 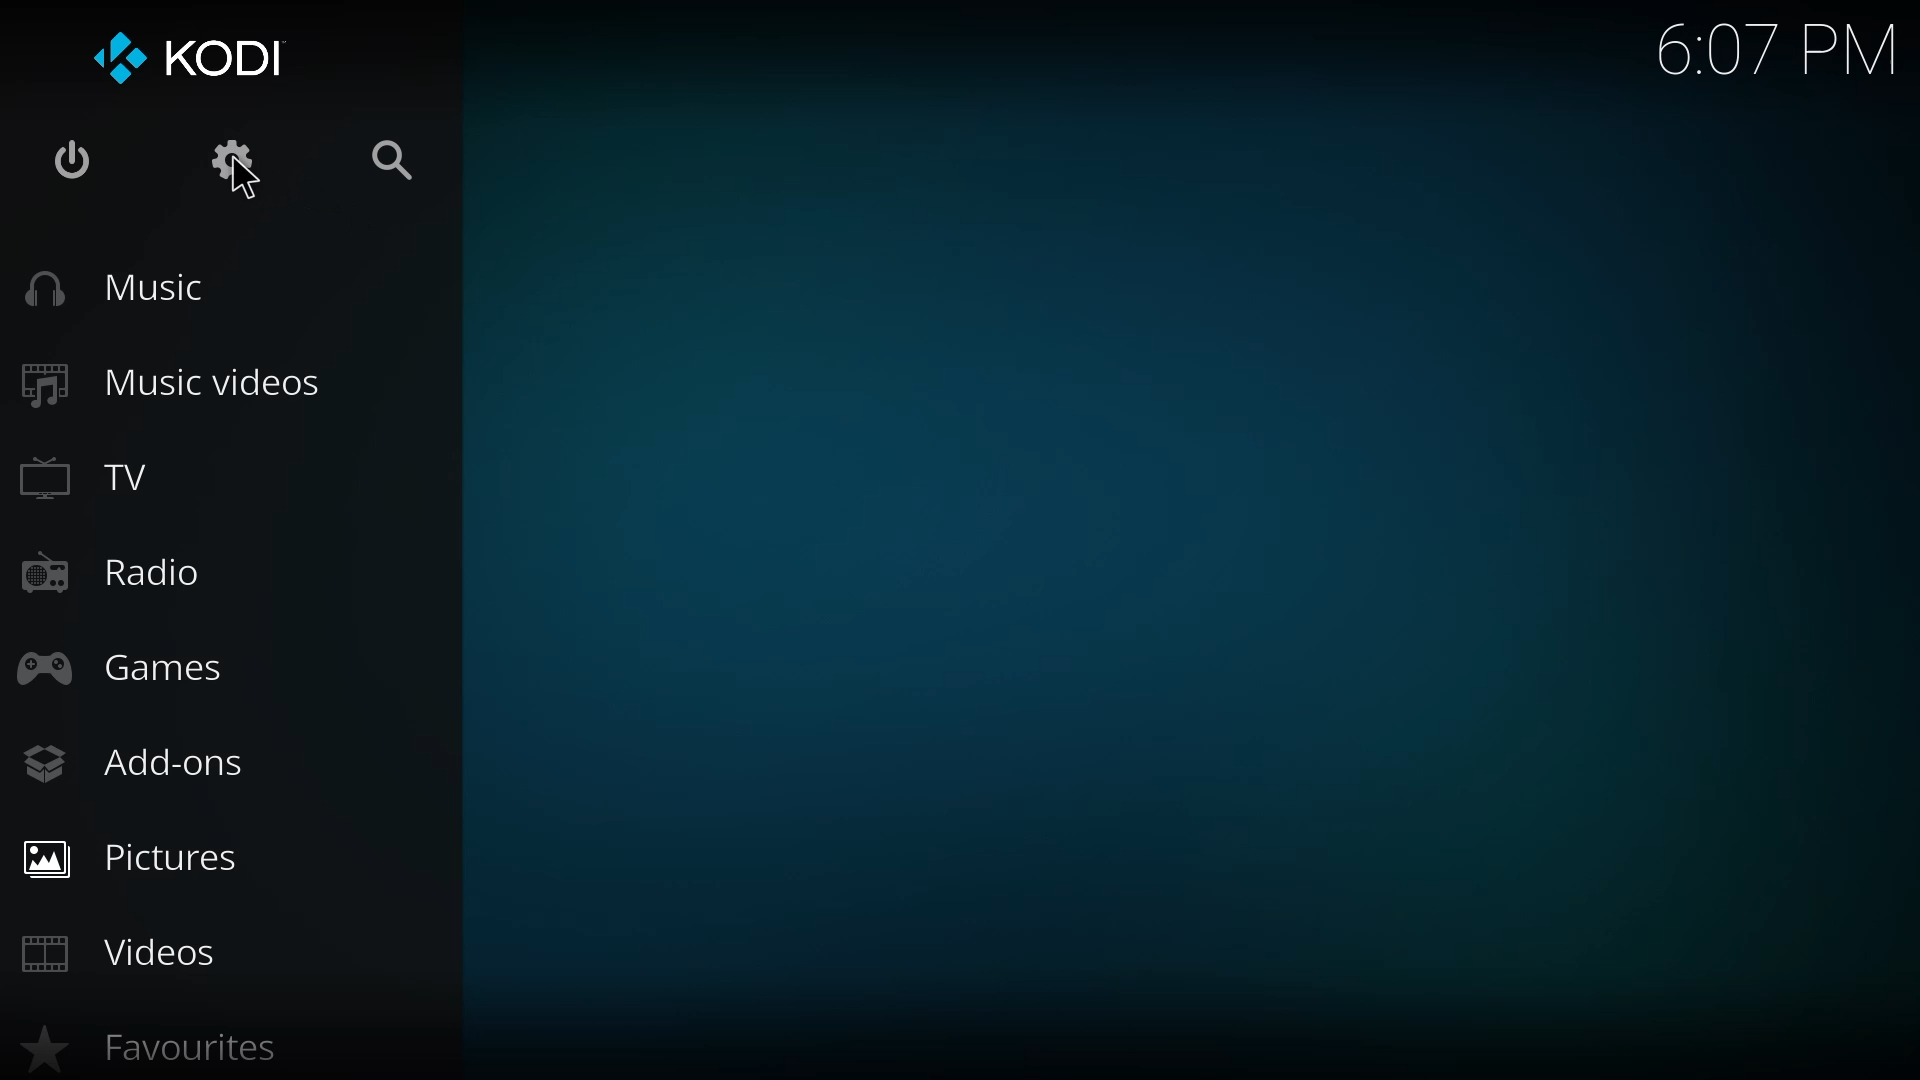 What do you see at coordinates (138, 767) in the screenshot?
I see `add-ons` at bounding box center [138, 767].